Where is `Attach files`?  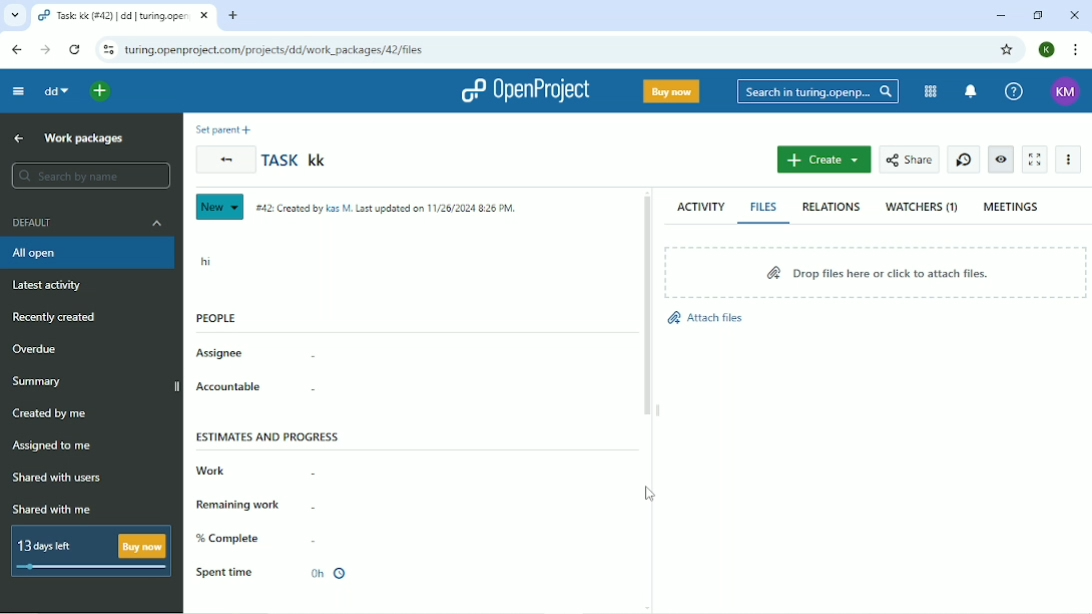 Attach files is located at coordinates (706, 318).